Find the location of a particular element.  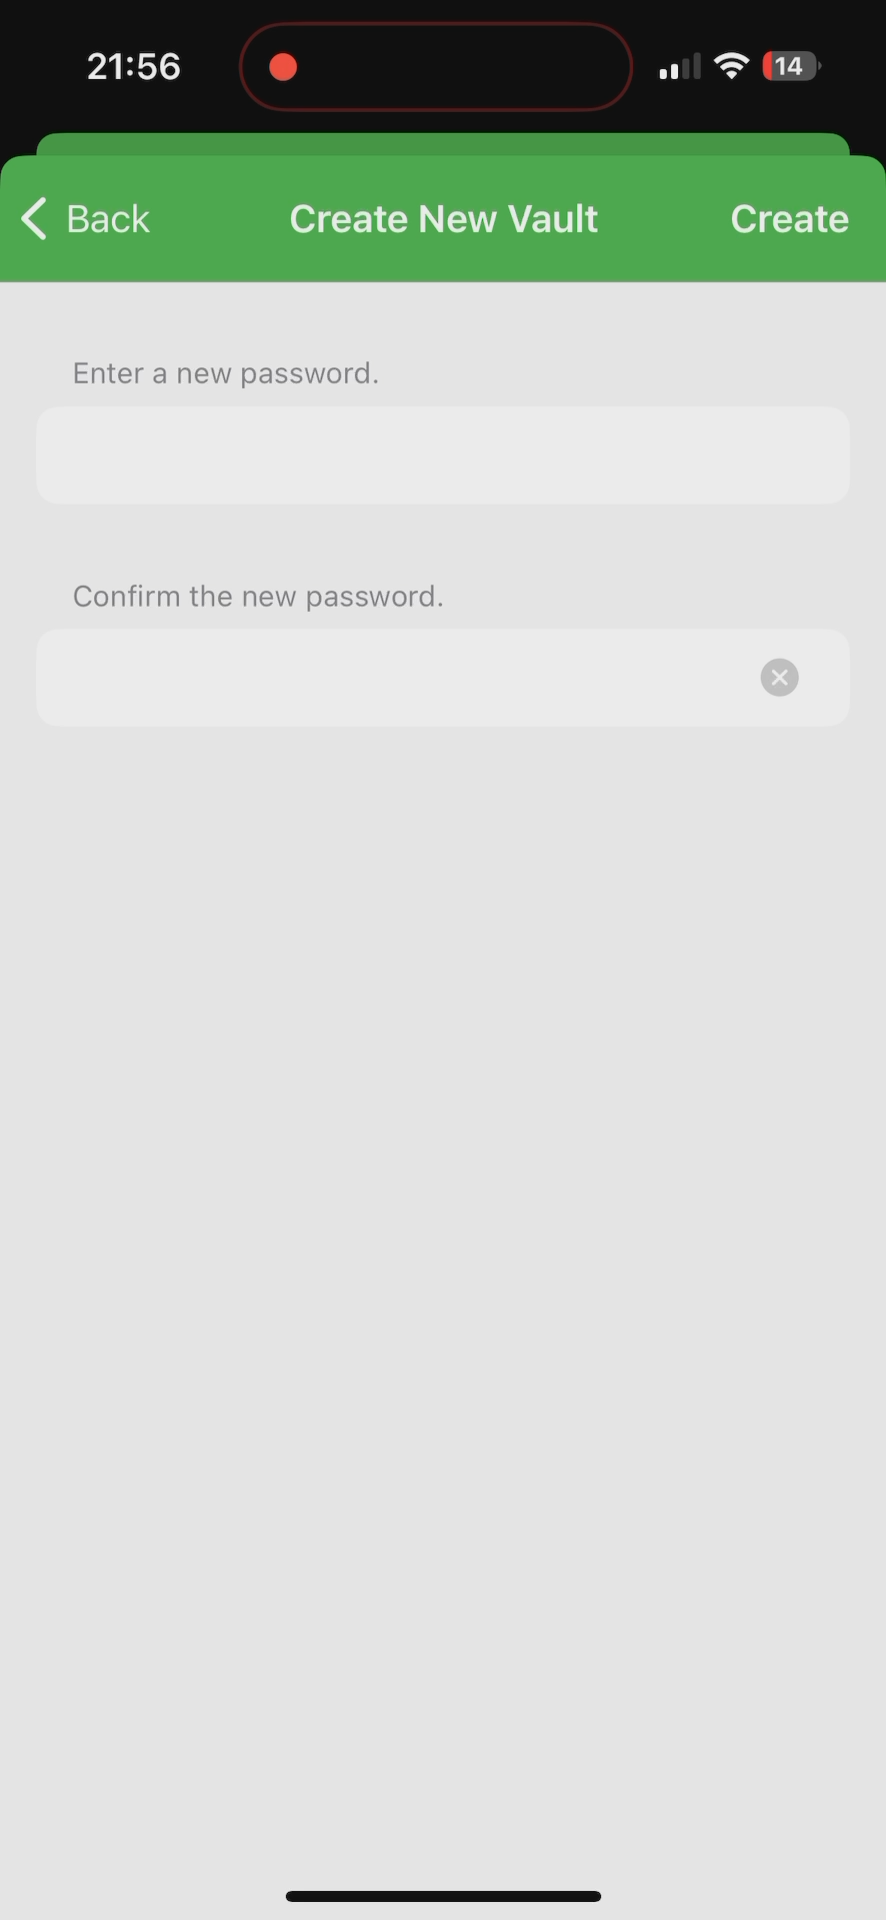

21:56 is located at coordinates (131, 70).